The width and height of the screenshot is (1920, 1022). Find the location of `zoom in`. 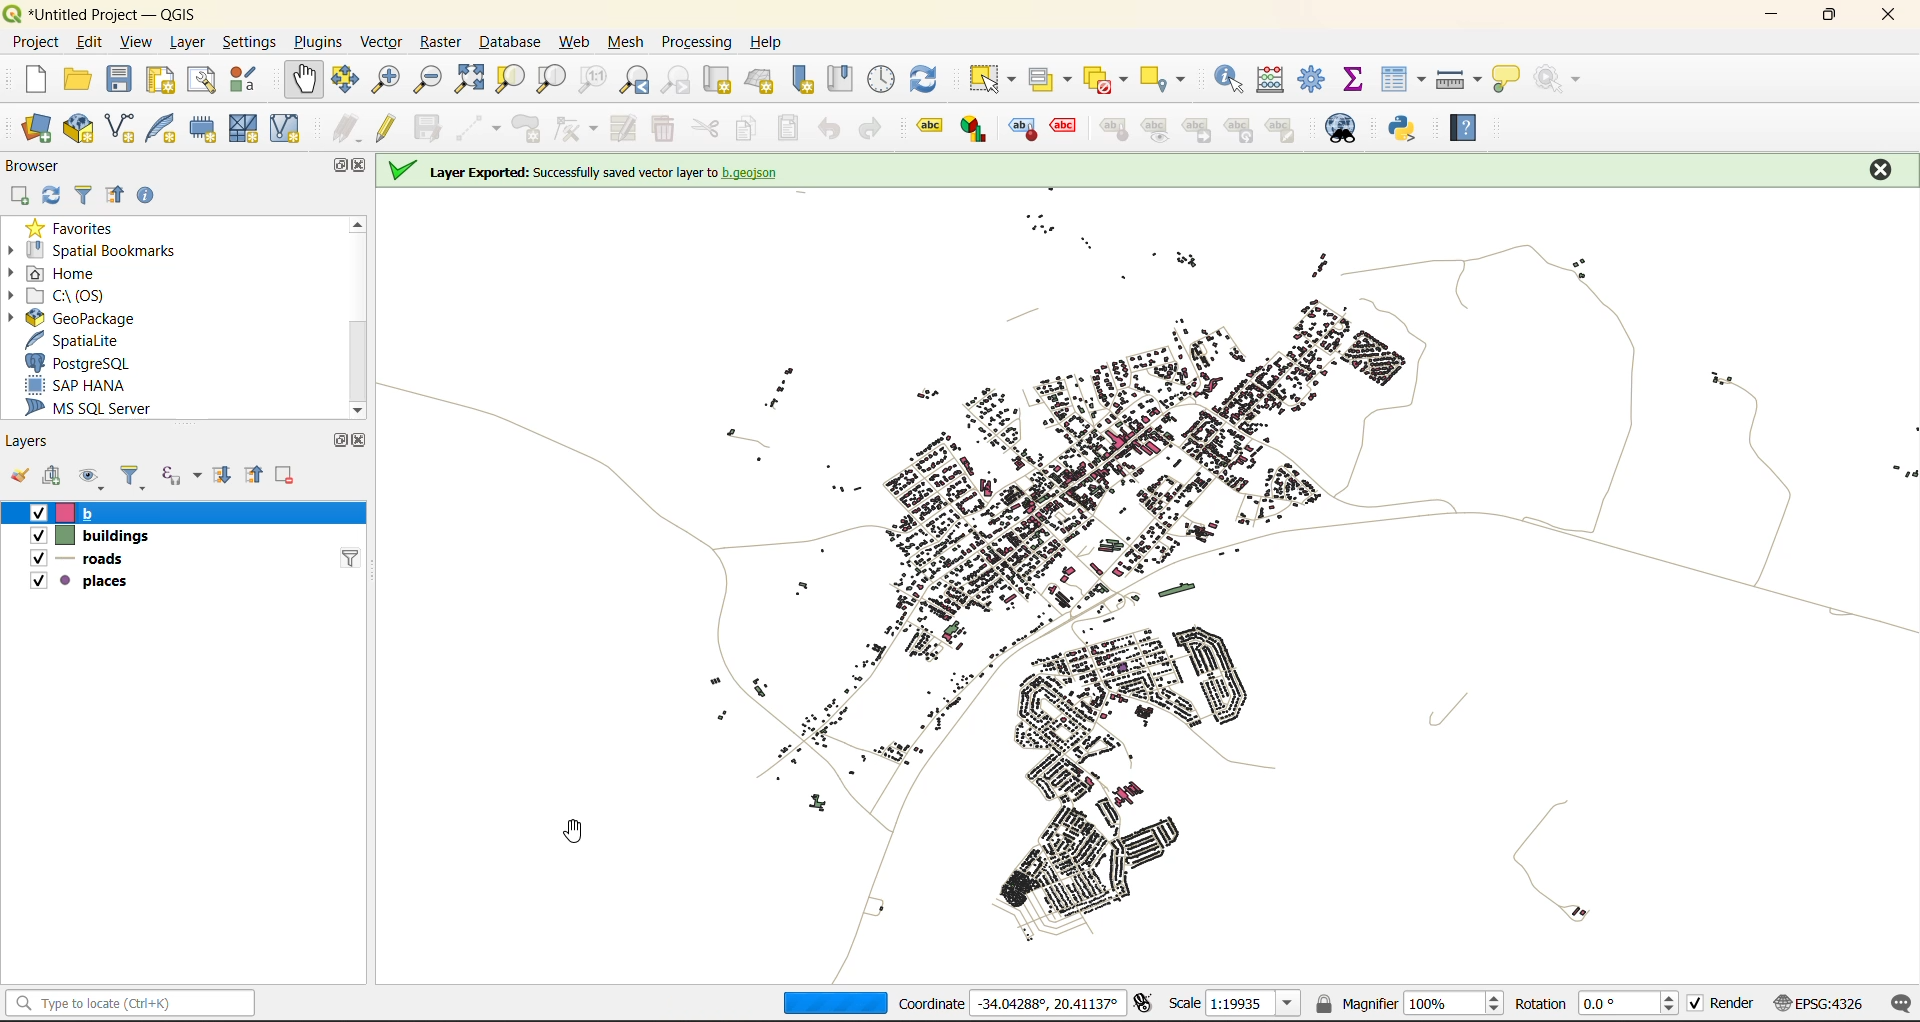

zoom in is located at coordinates (384, 82).